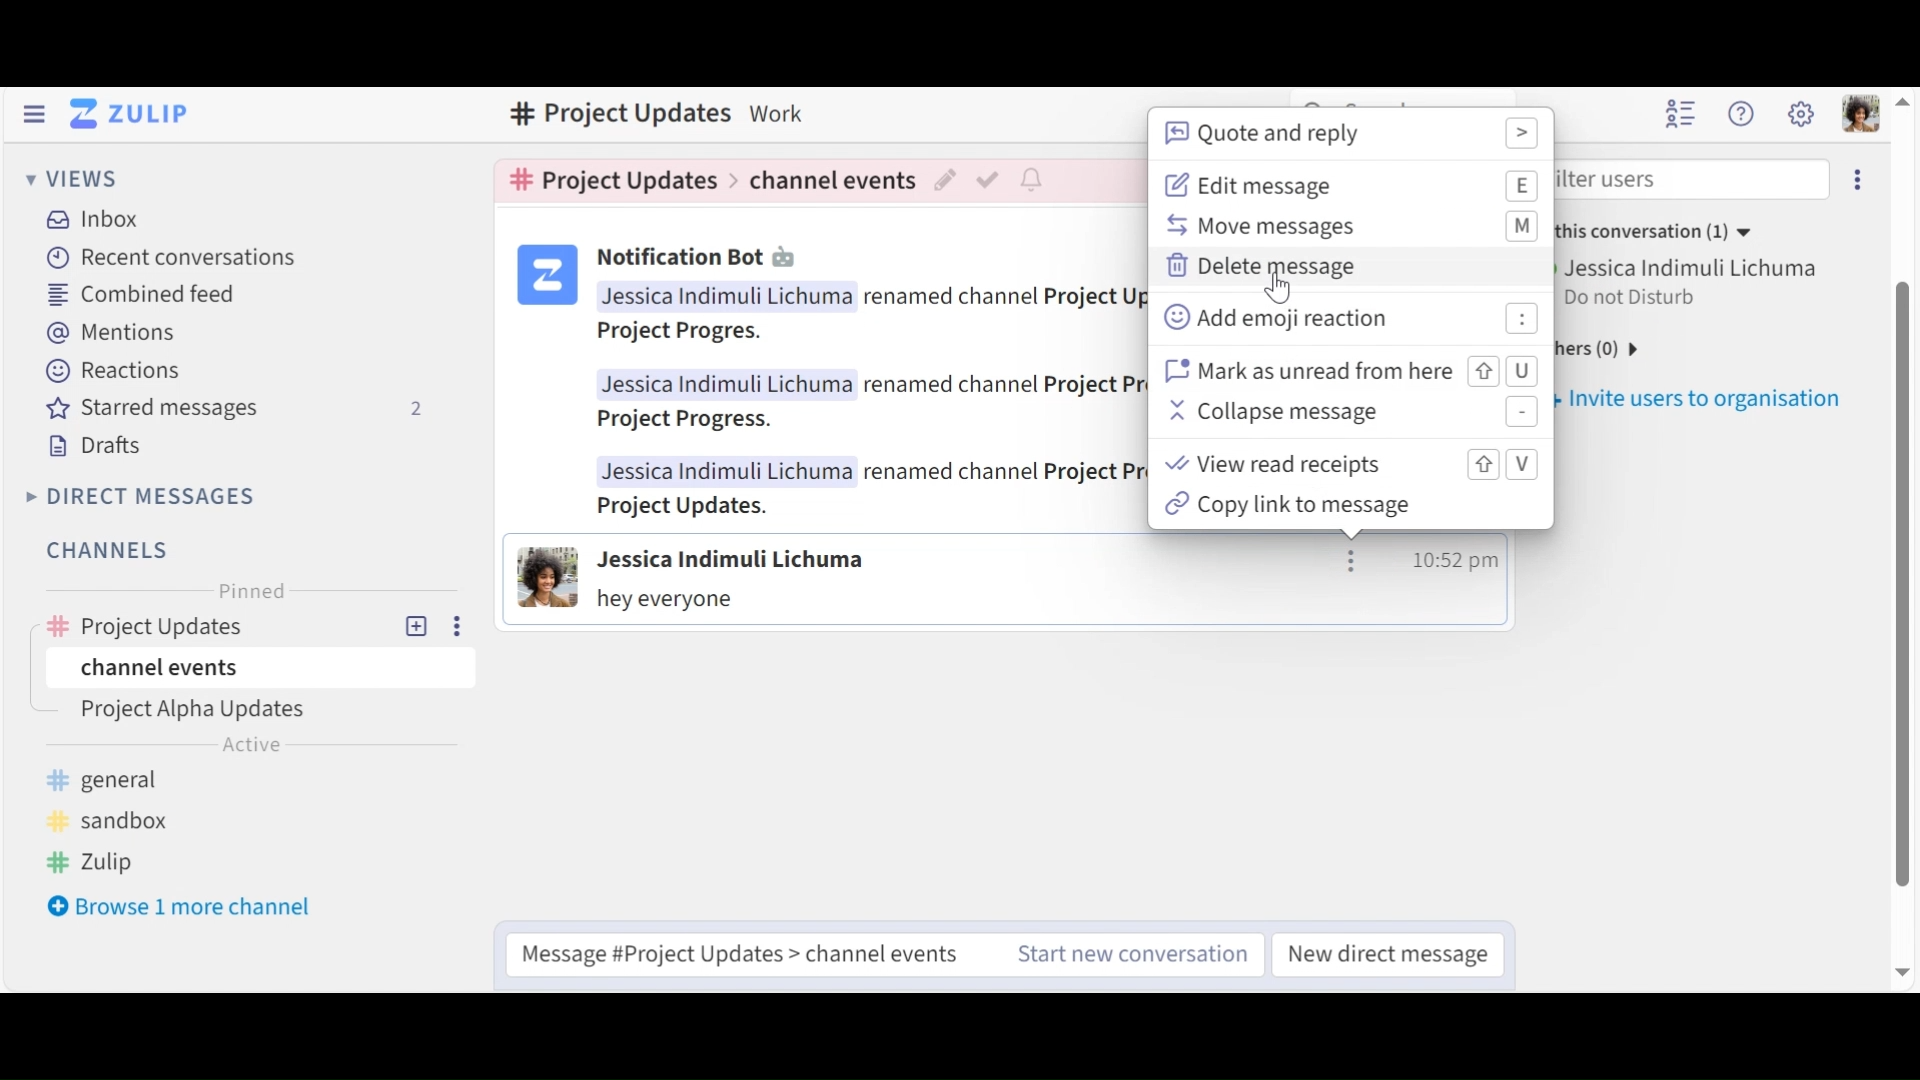  I want to click on Go to Home View, so click(134, 113).